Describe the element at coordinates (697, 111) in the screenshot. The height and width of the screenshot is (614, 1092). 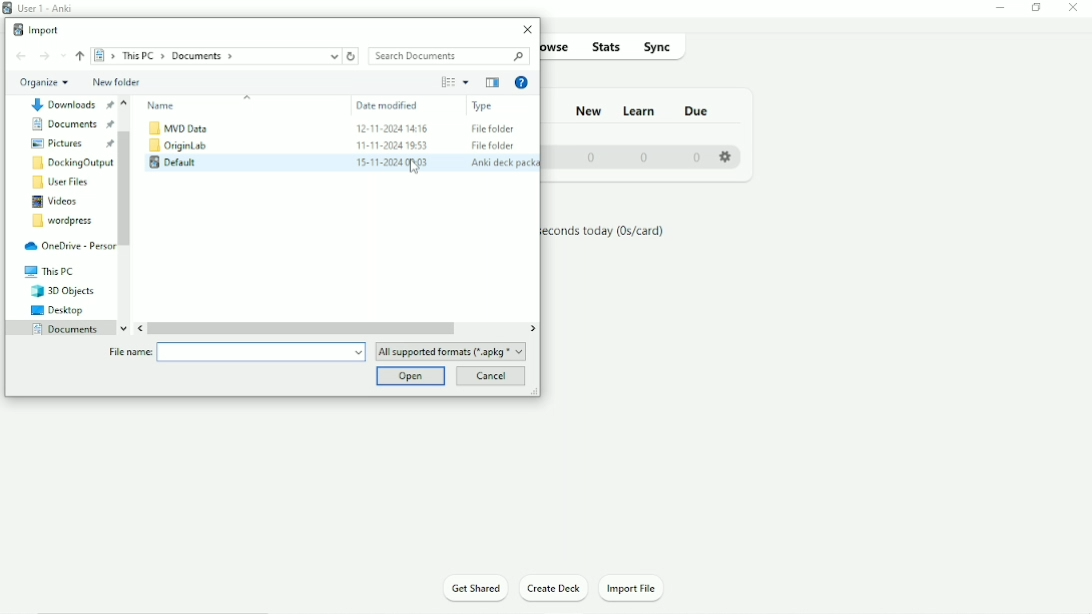
I see `Due` at that location.